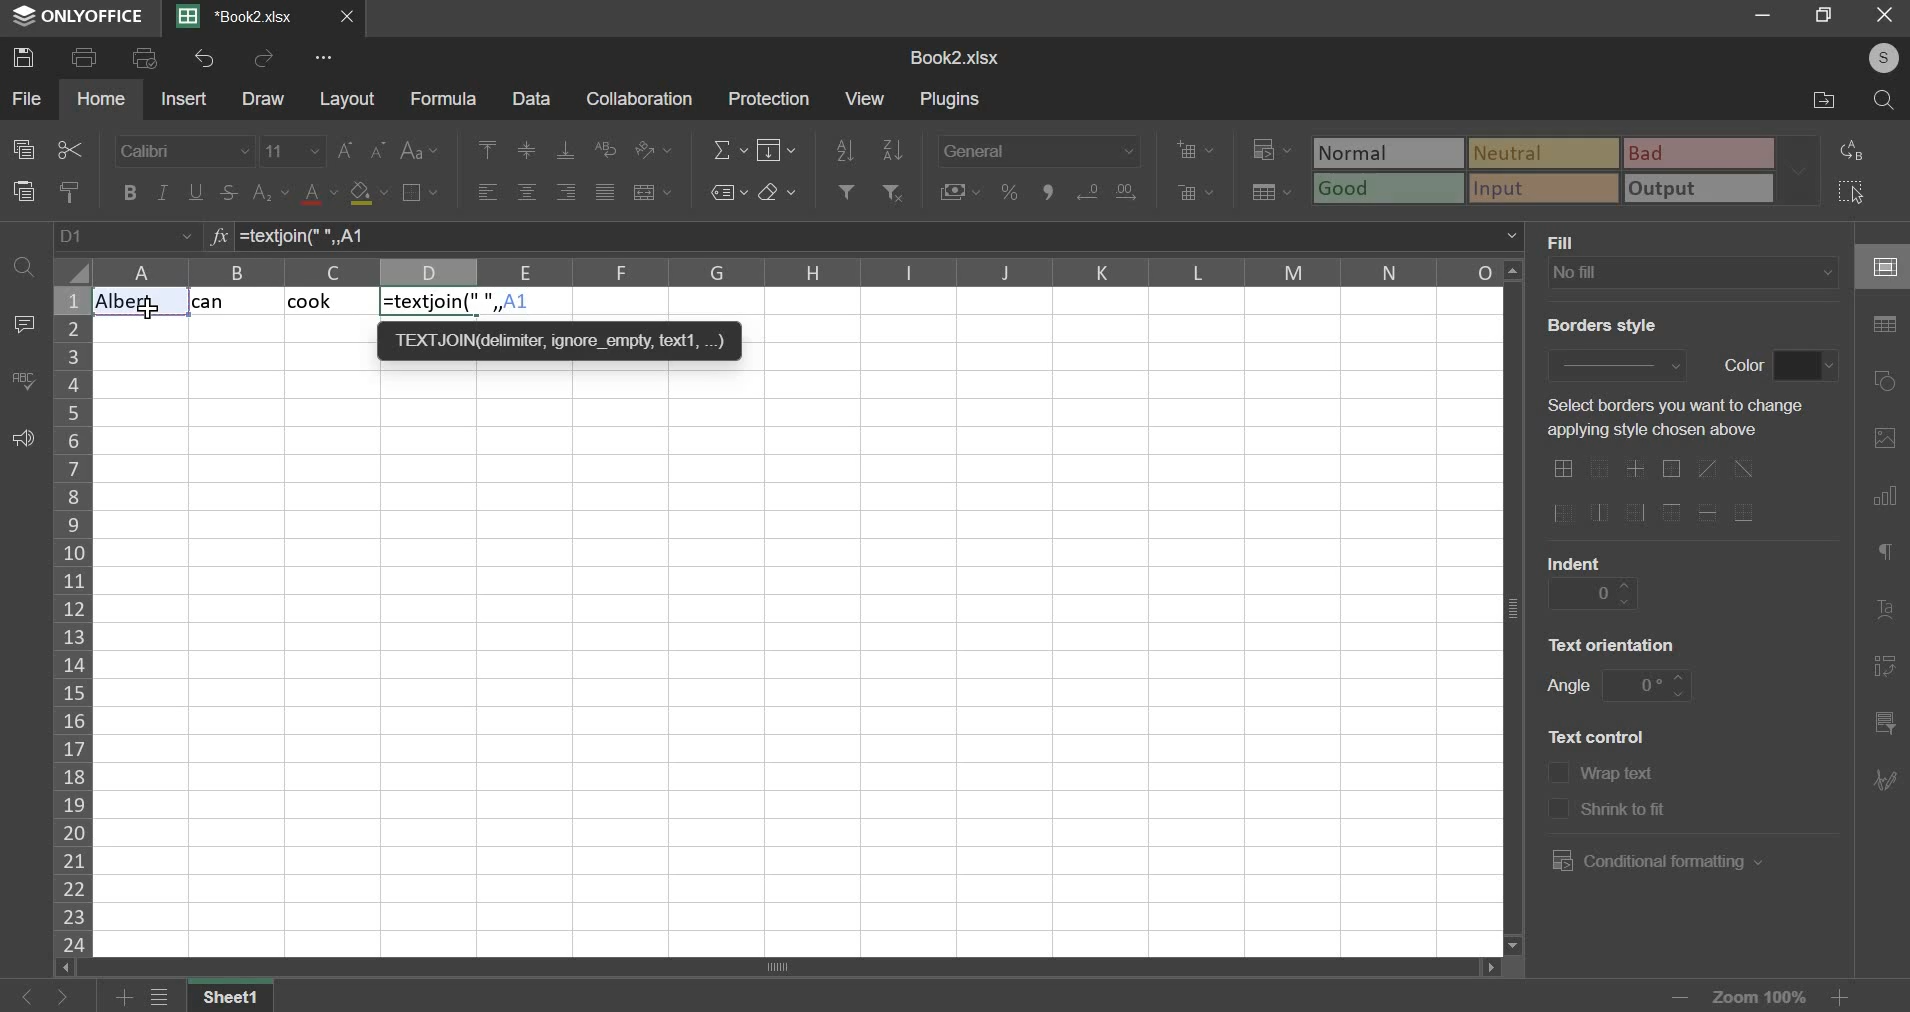  What do you see at coordinates (183, 98) in the screenshot?
I see `insert` at bounding box center [183, 98].